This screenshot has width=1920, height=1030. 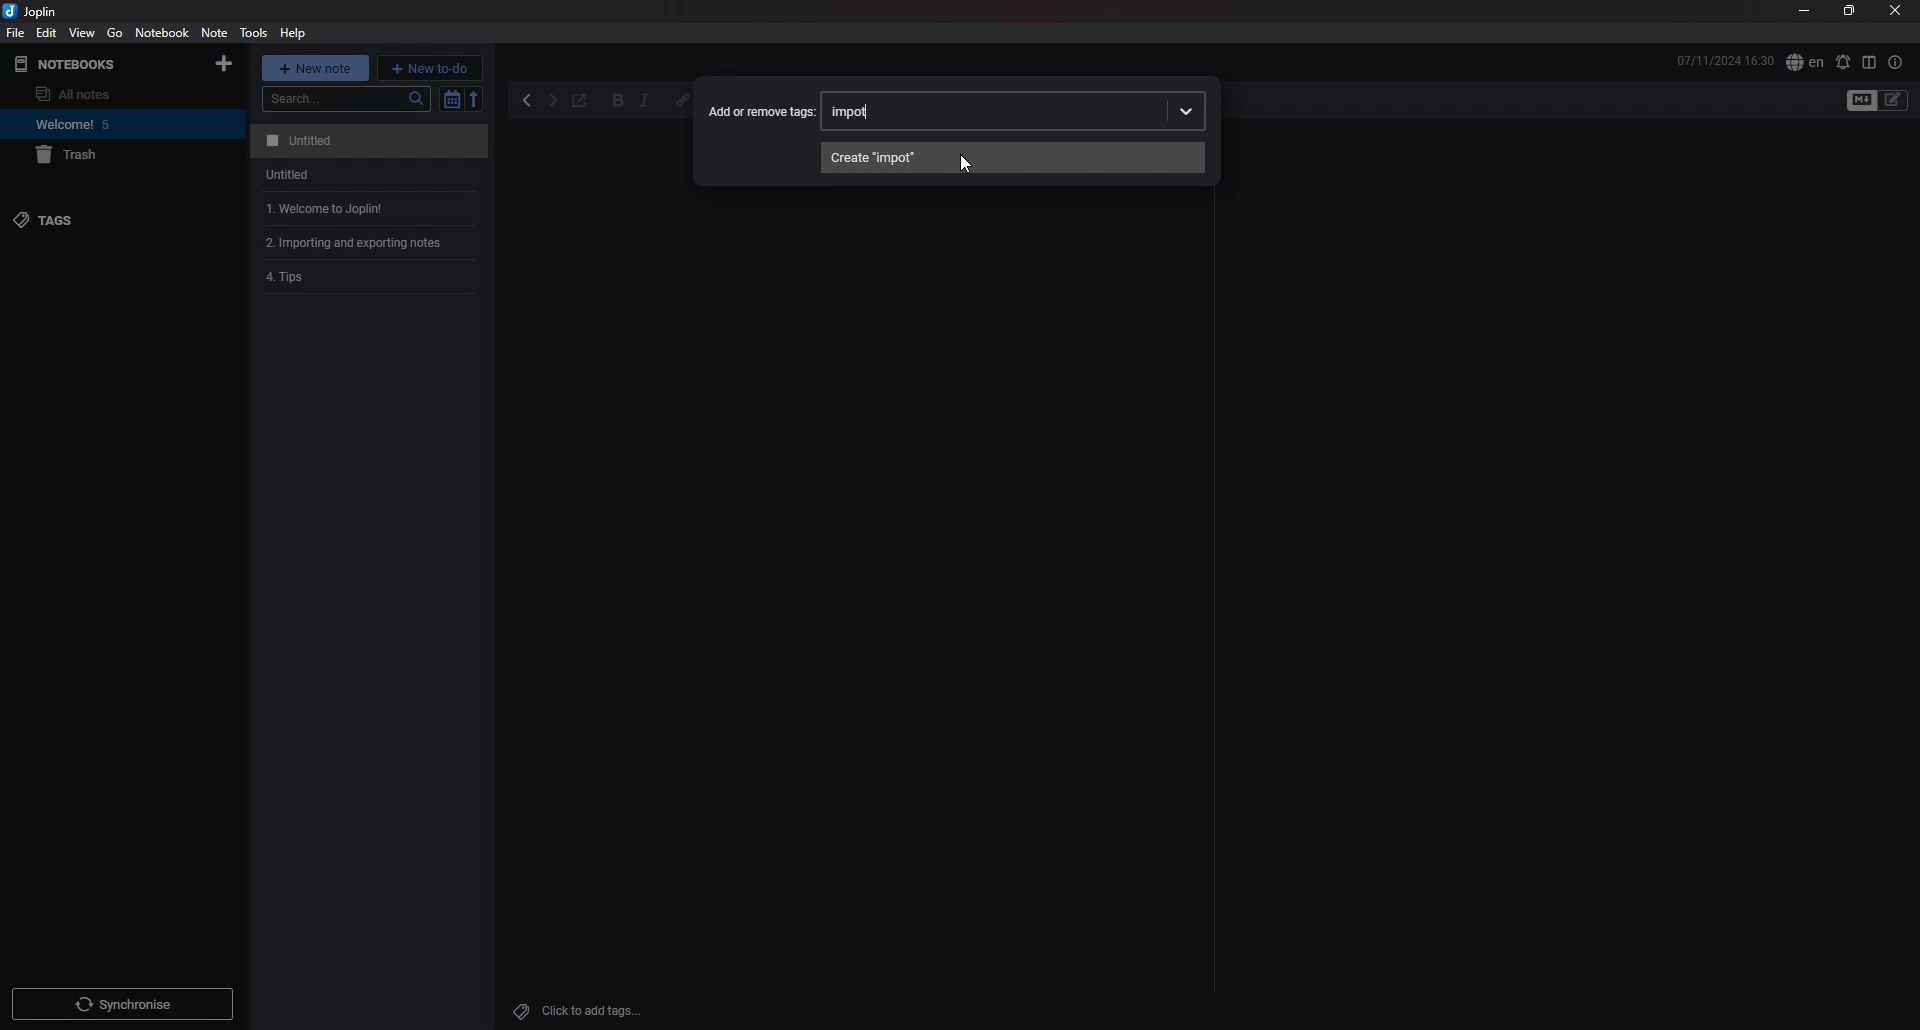 What do you see at coordinates (476, 98) in the screenshot?
I see `reverse sort order` at bounding box center [476, 98].